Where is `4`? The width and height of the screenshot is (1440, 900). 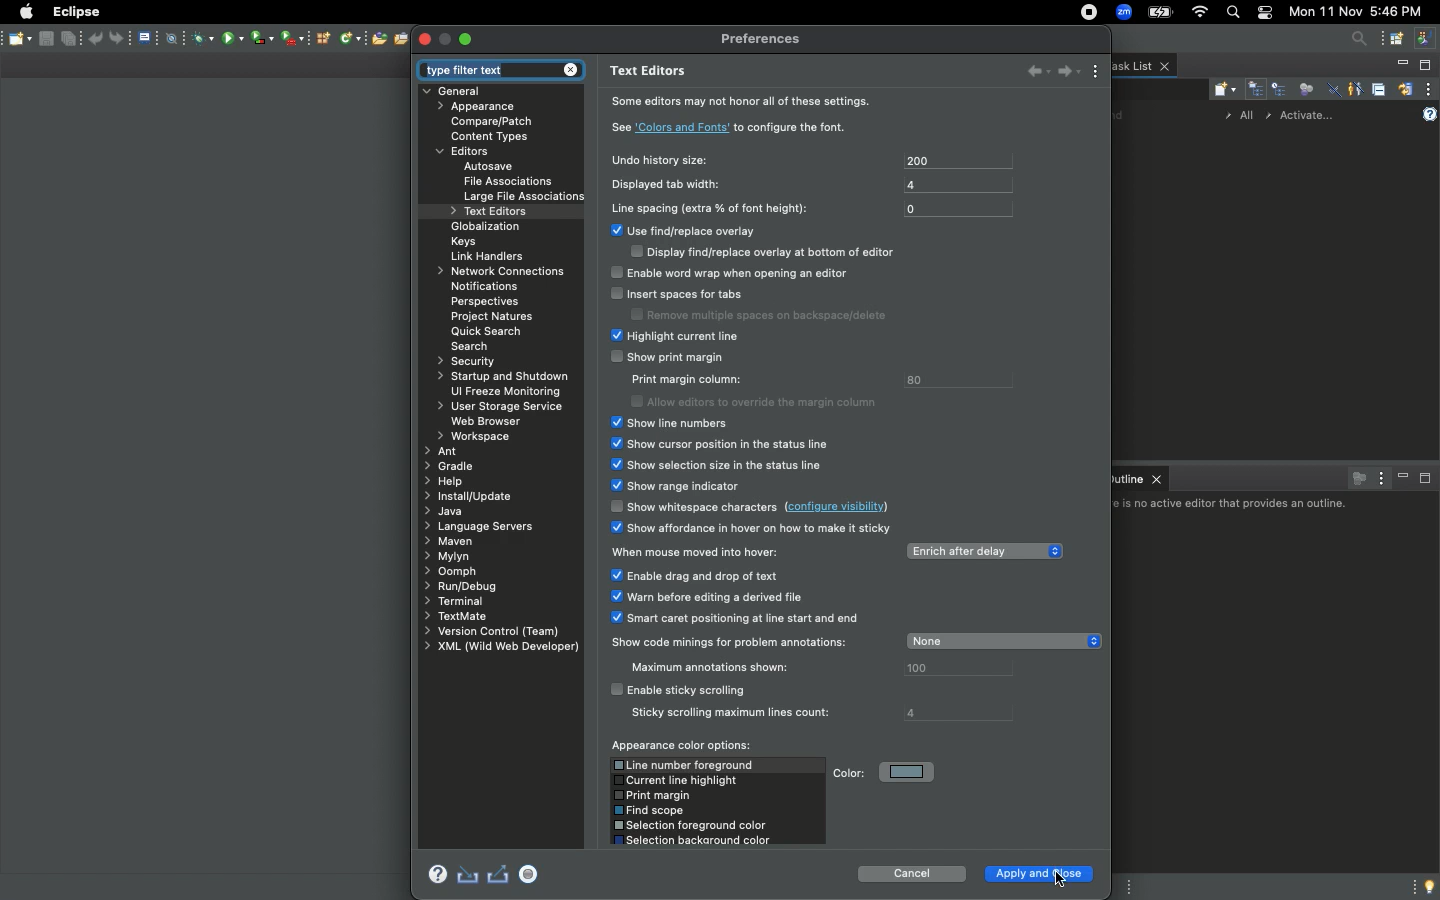
4 is located at coordinates (956, 184).